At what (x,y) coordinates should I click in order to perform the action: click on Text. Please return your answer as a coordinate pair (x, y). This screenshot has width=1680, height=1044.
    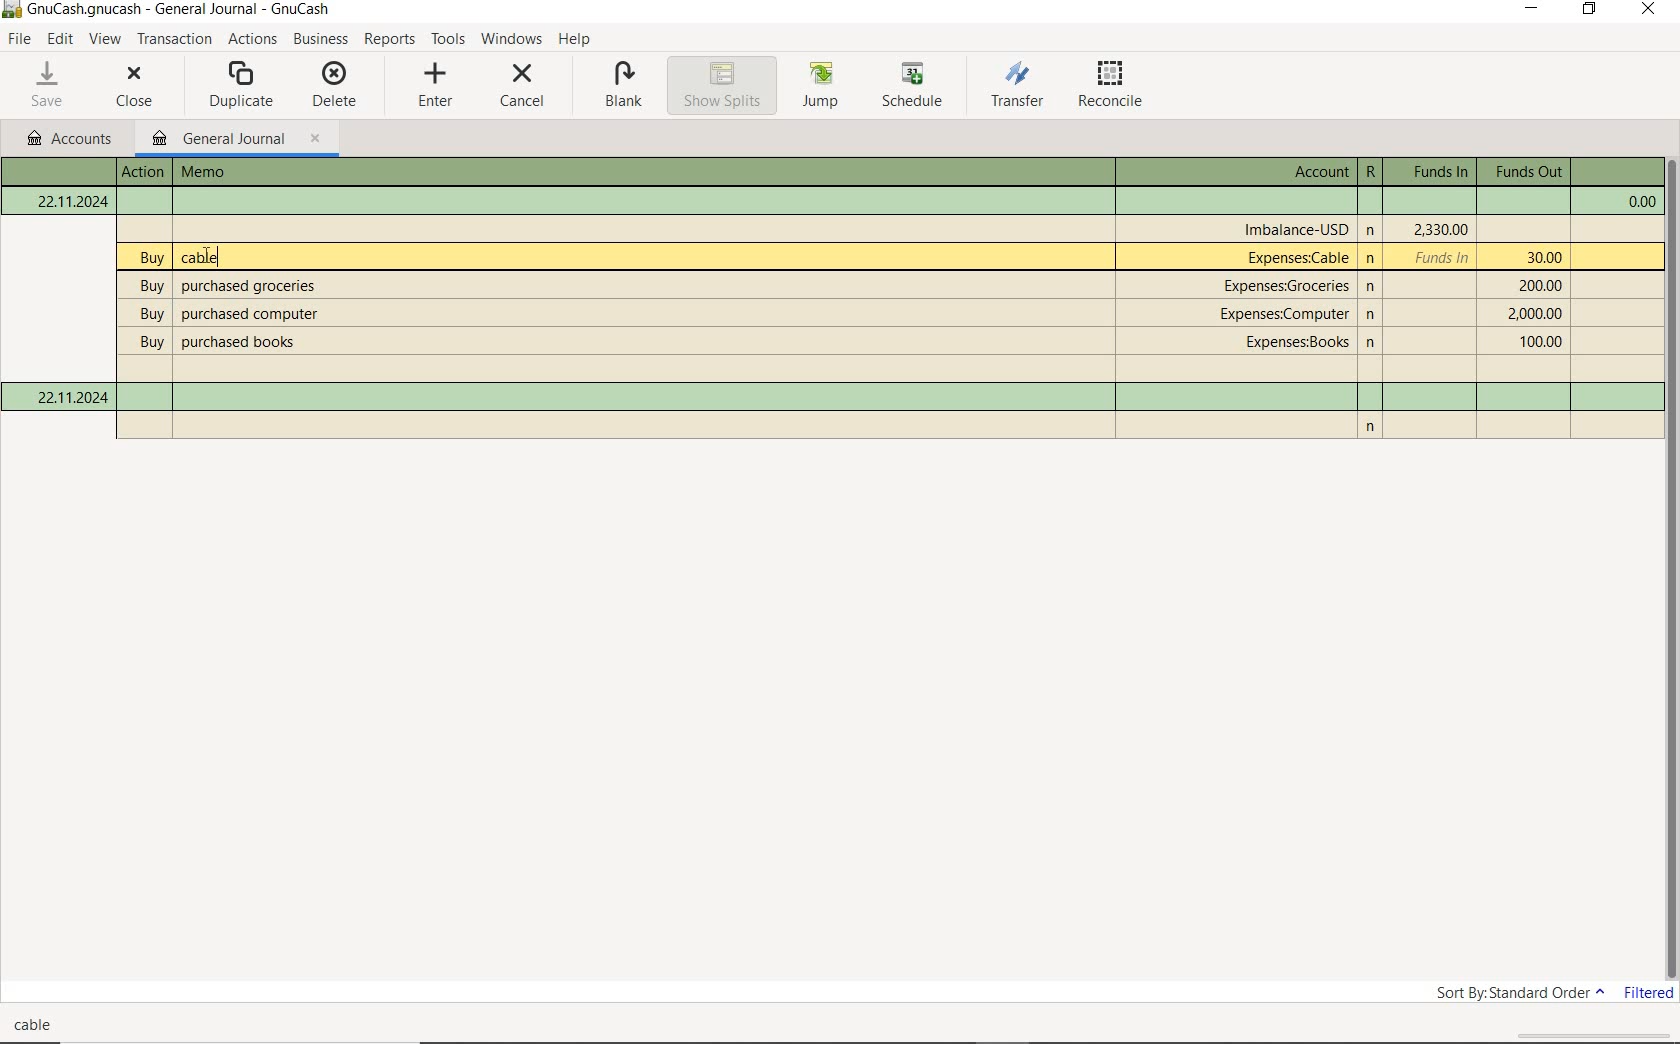
    Looking at the image, I should click on (833, 201).